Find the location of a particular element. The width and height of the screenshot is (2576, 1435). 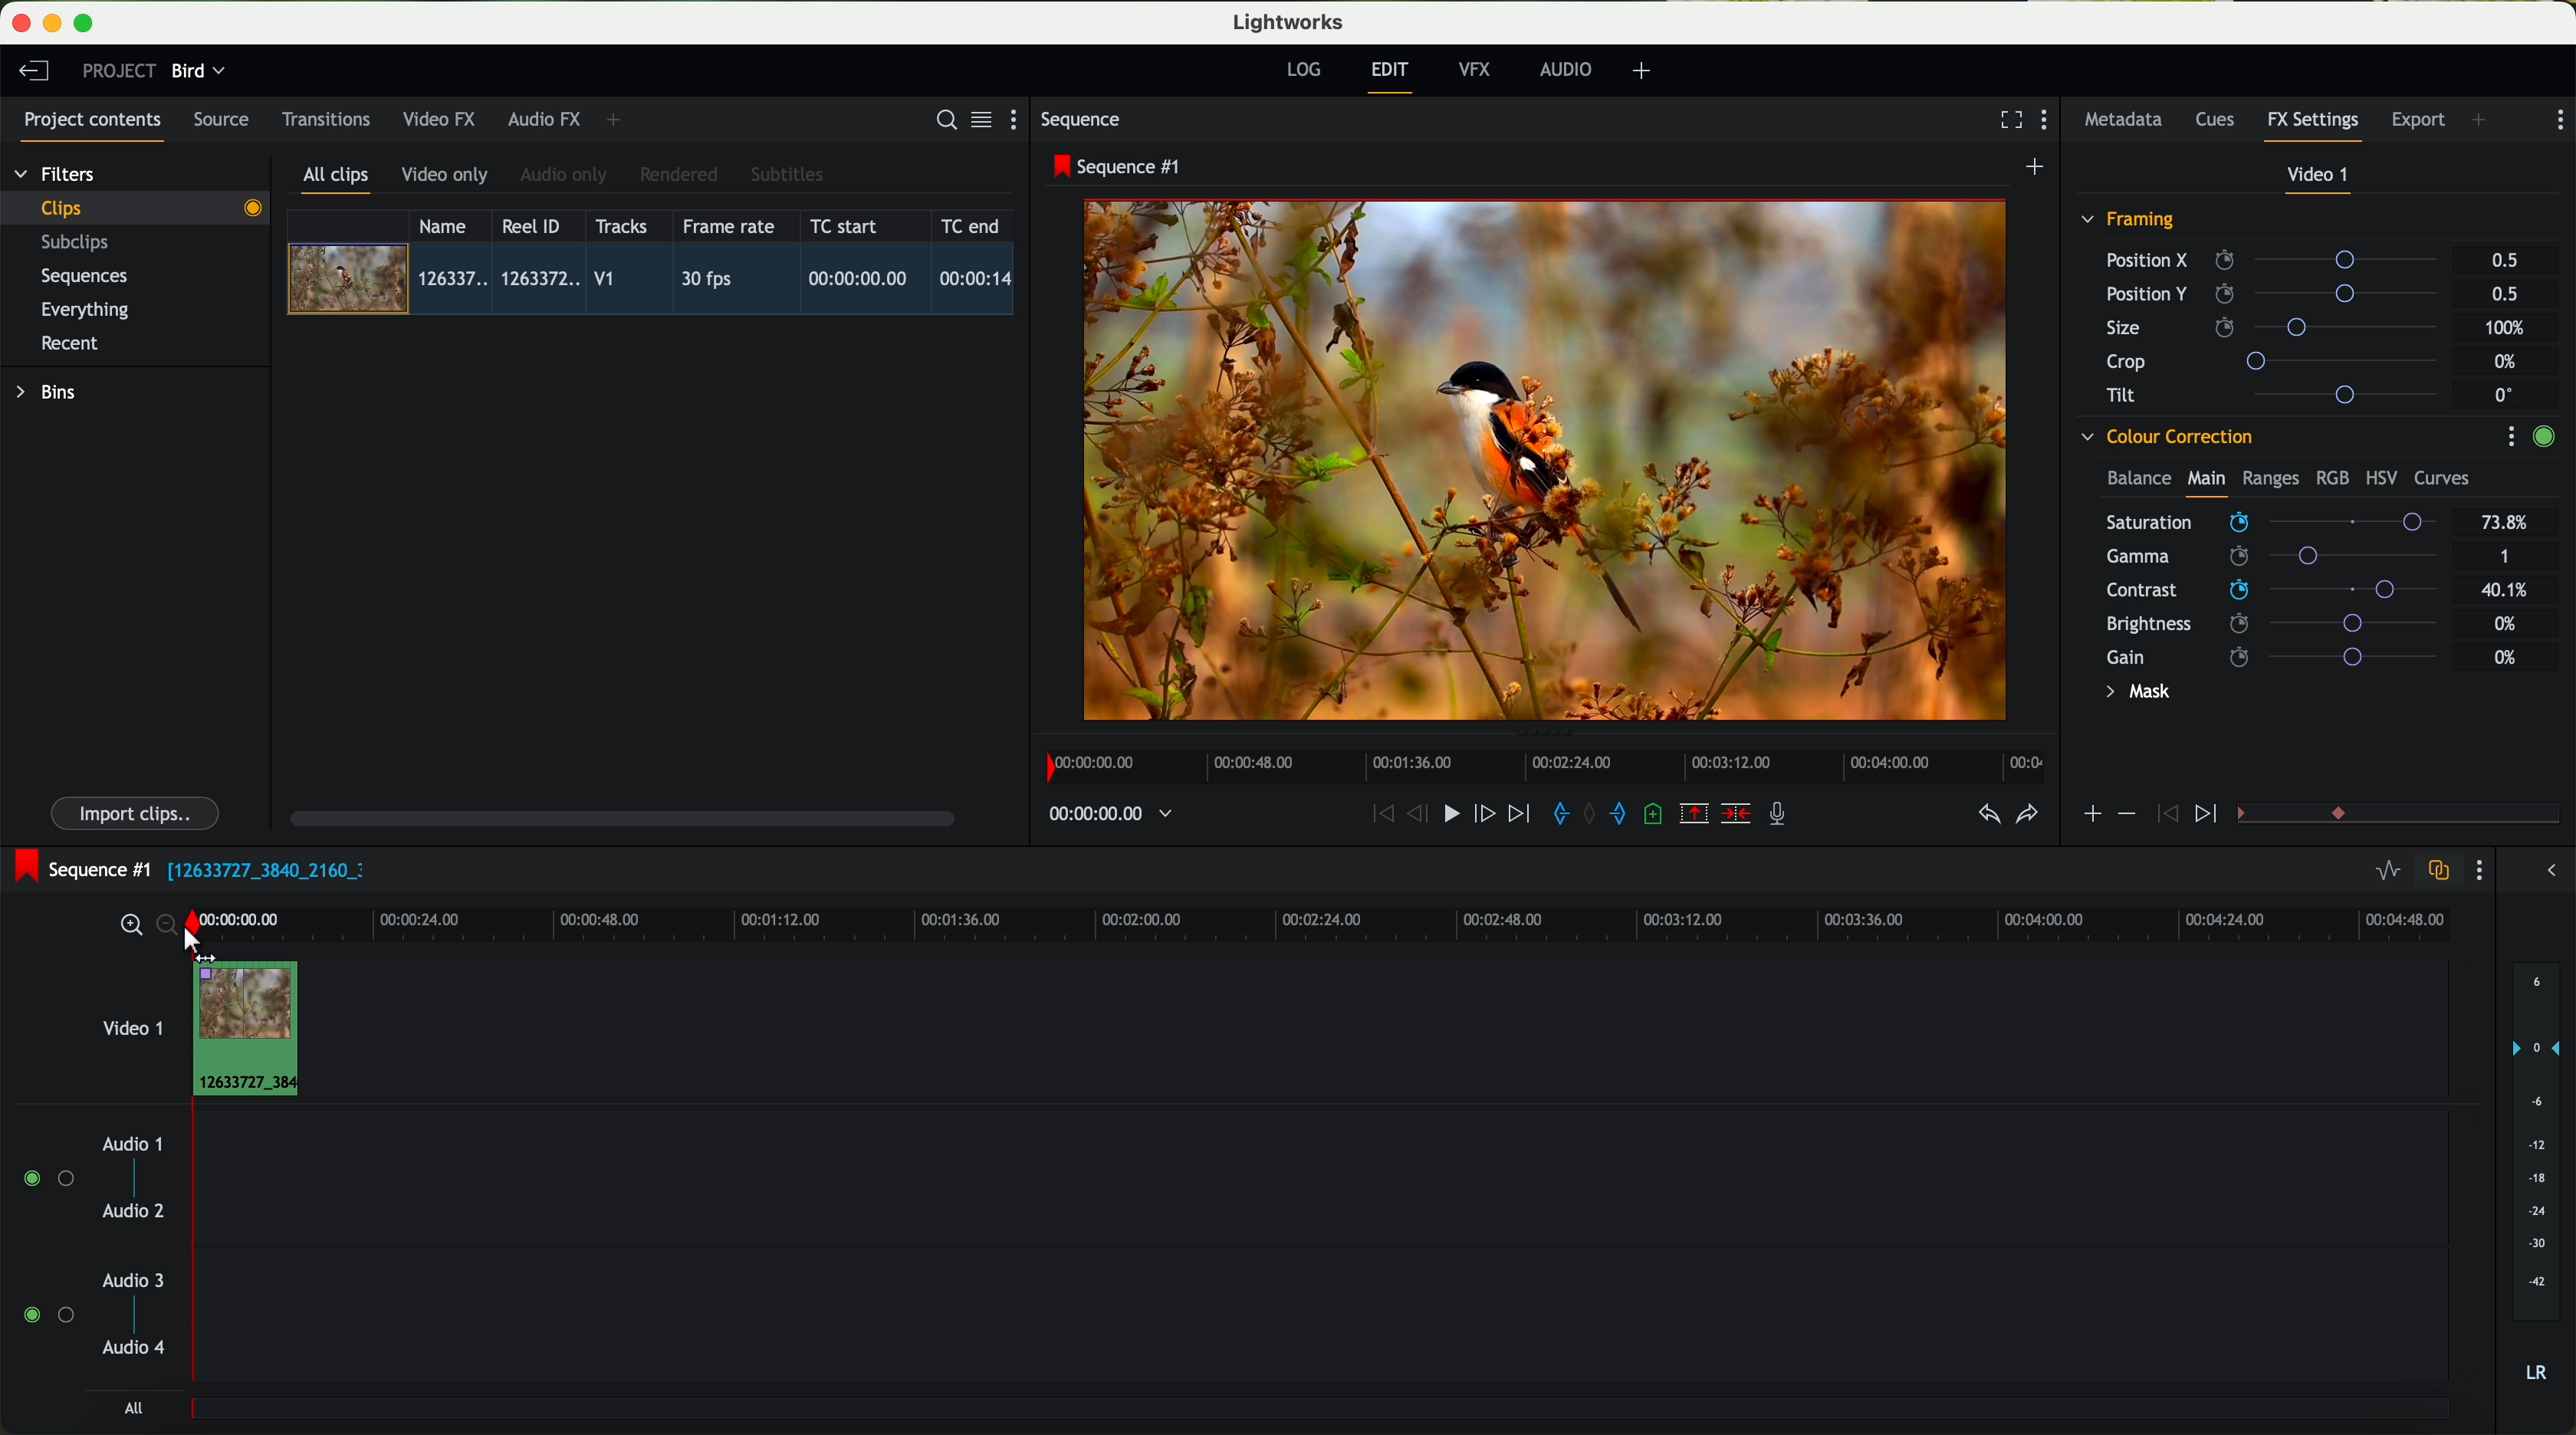

ranges is located at coordinates (2270, 477).